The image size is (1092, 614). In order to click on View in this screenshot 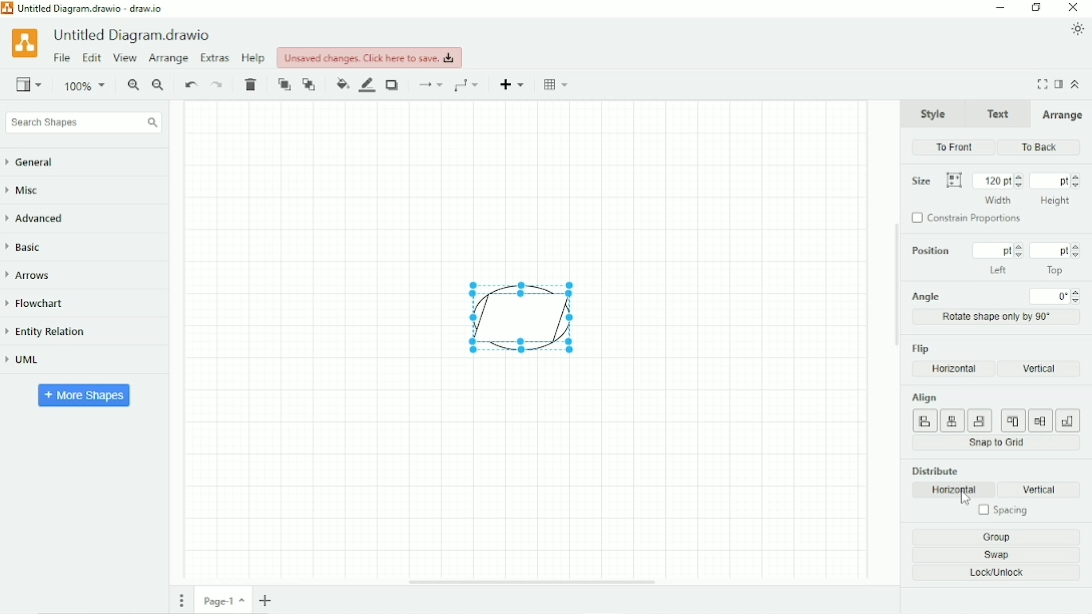, I will do `click(29, 83)`.